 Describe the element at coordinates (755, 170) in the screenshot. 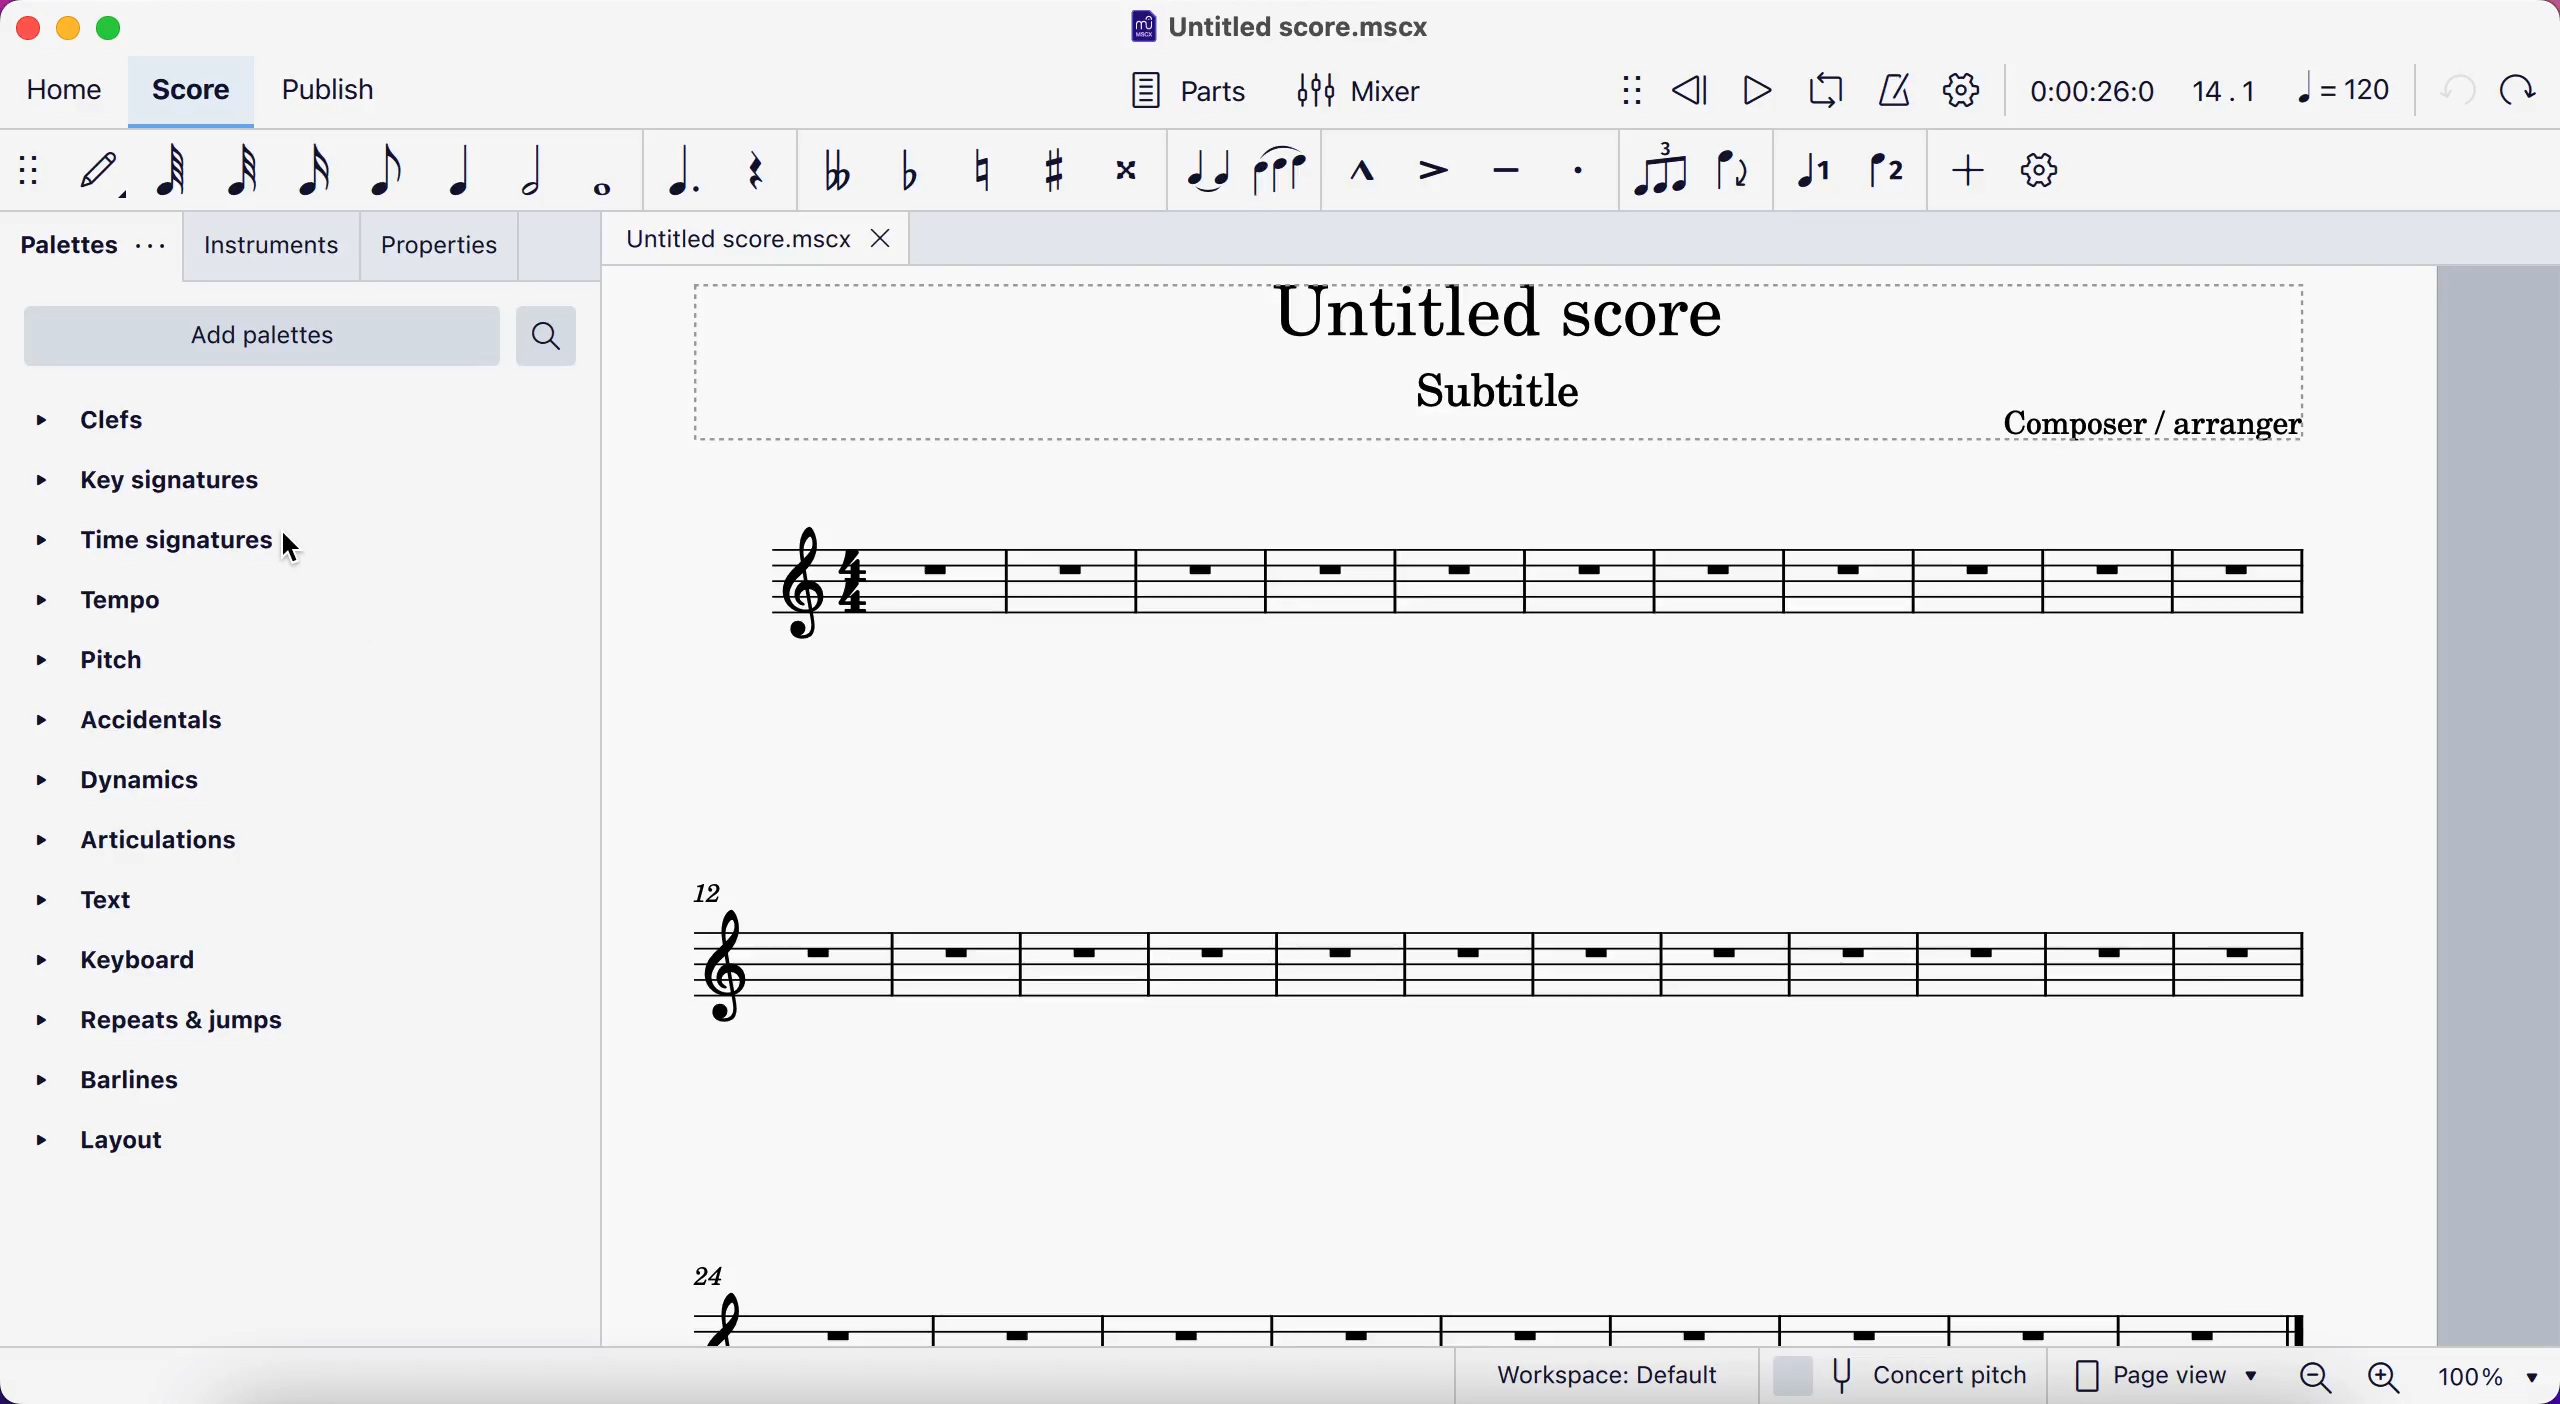

I see `rest` at that location.